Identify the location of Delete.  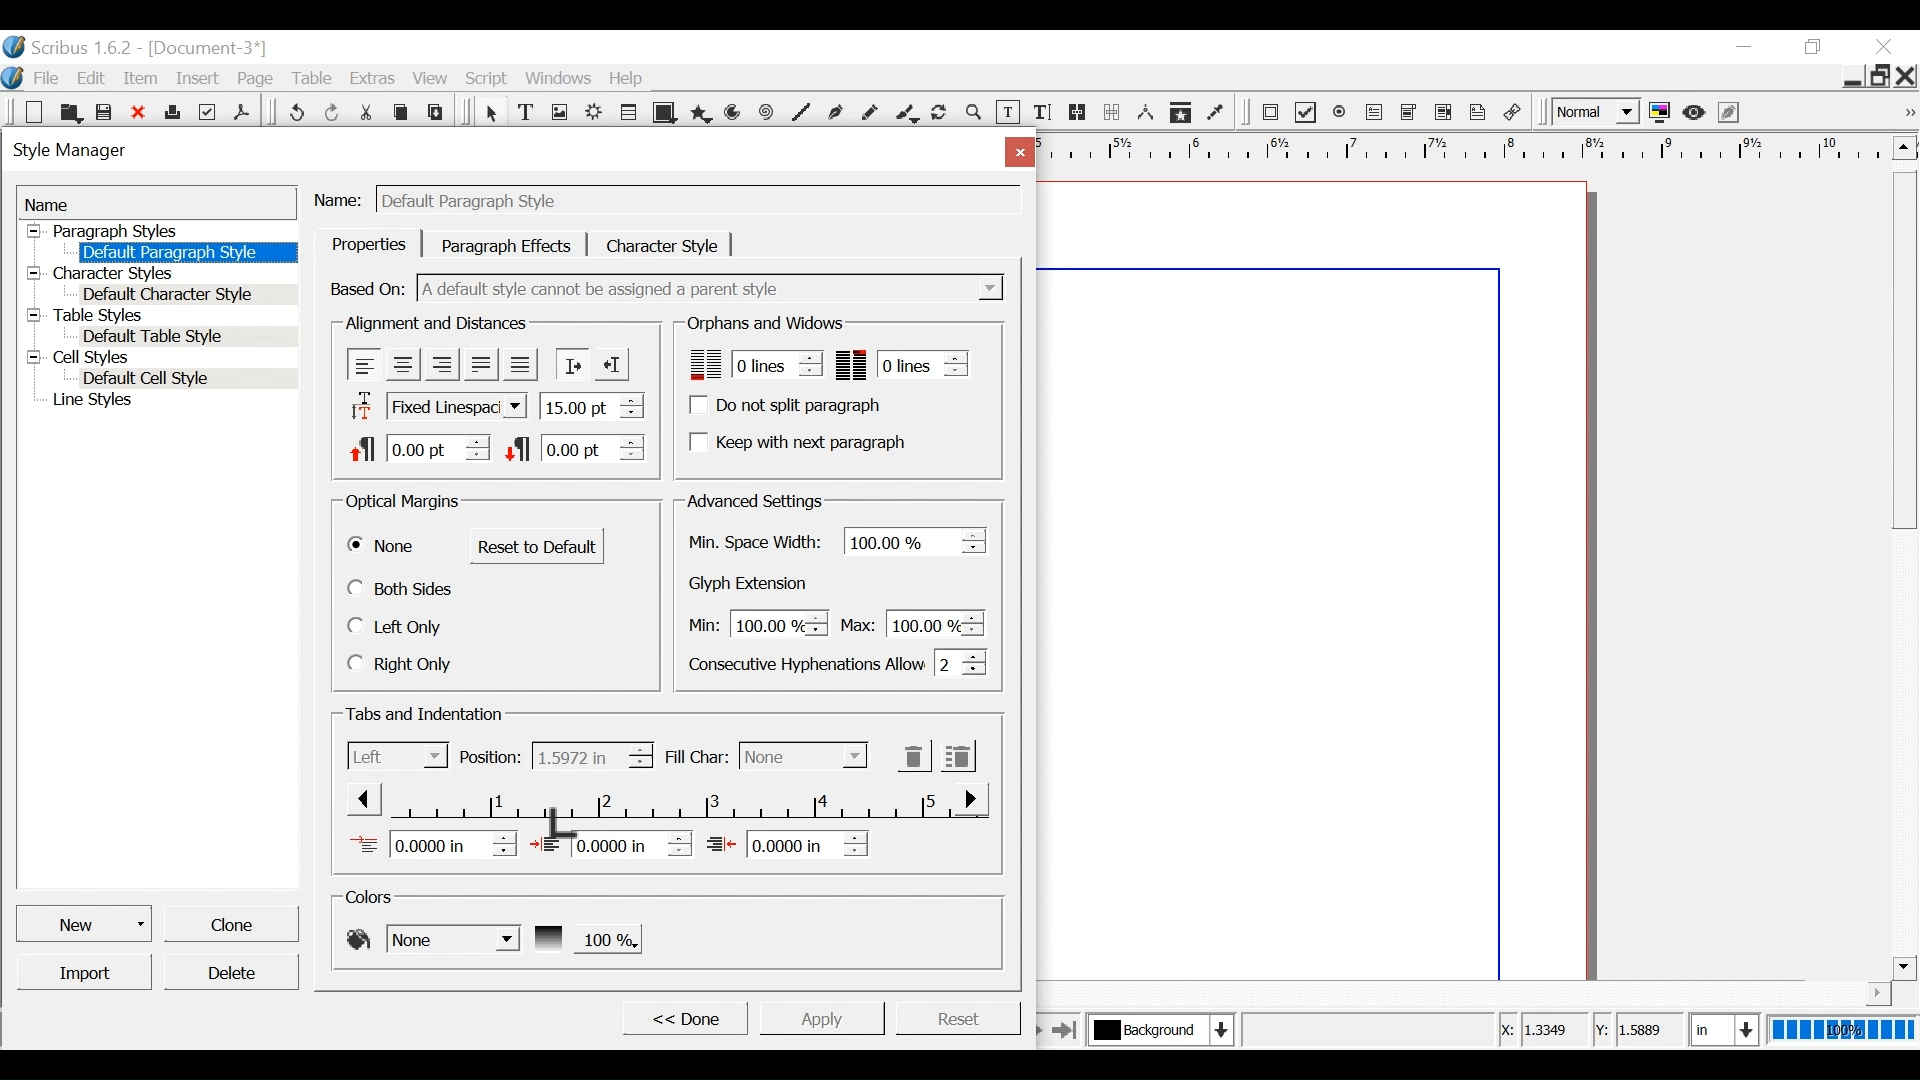
(230, 972).